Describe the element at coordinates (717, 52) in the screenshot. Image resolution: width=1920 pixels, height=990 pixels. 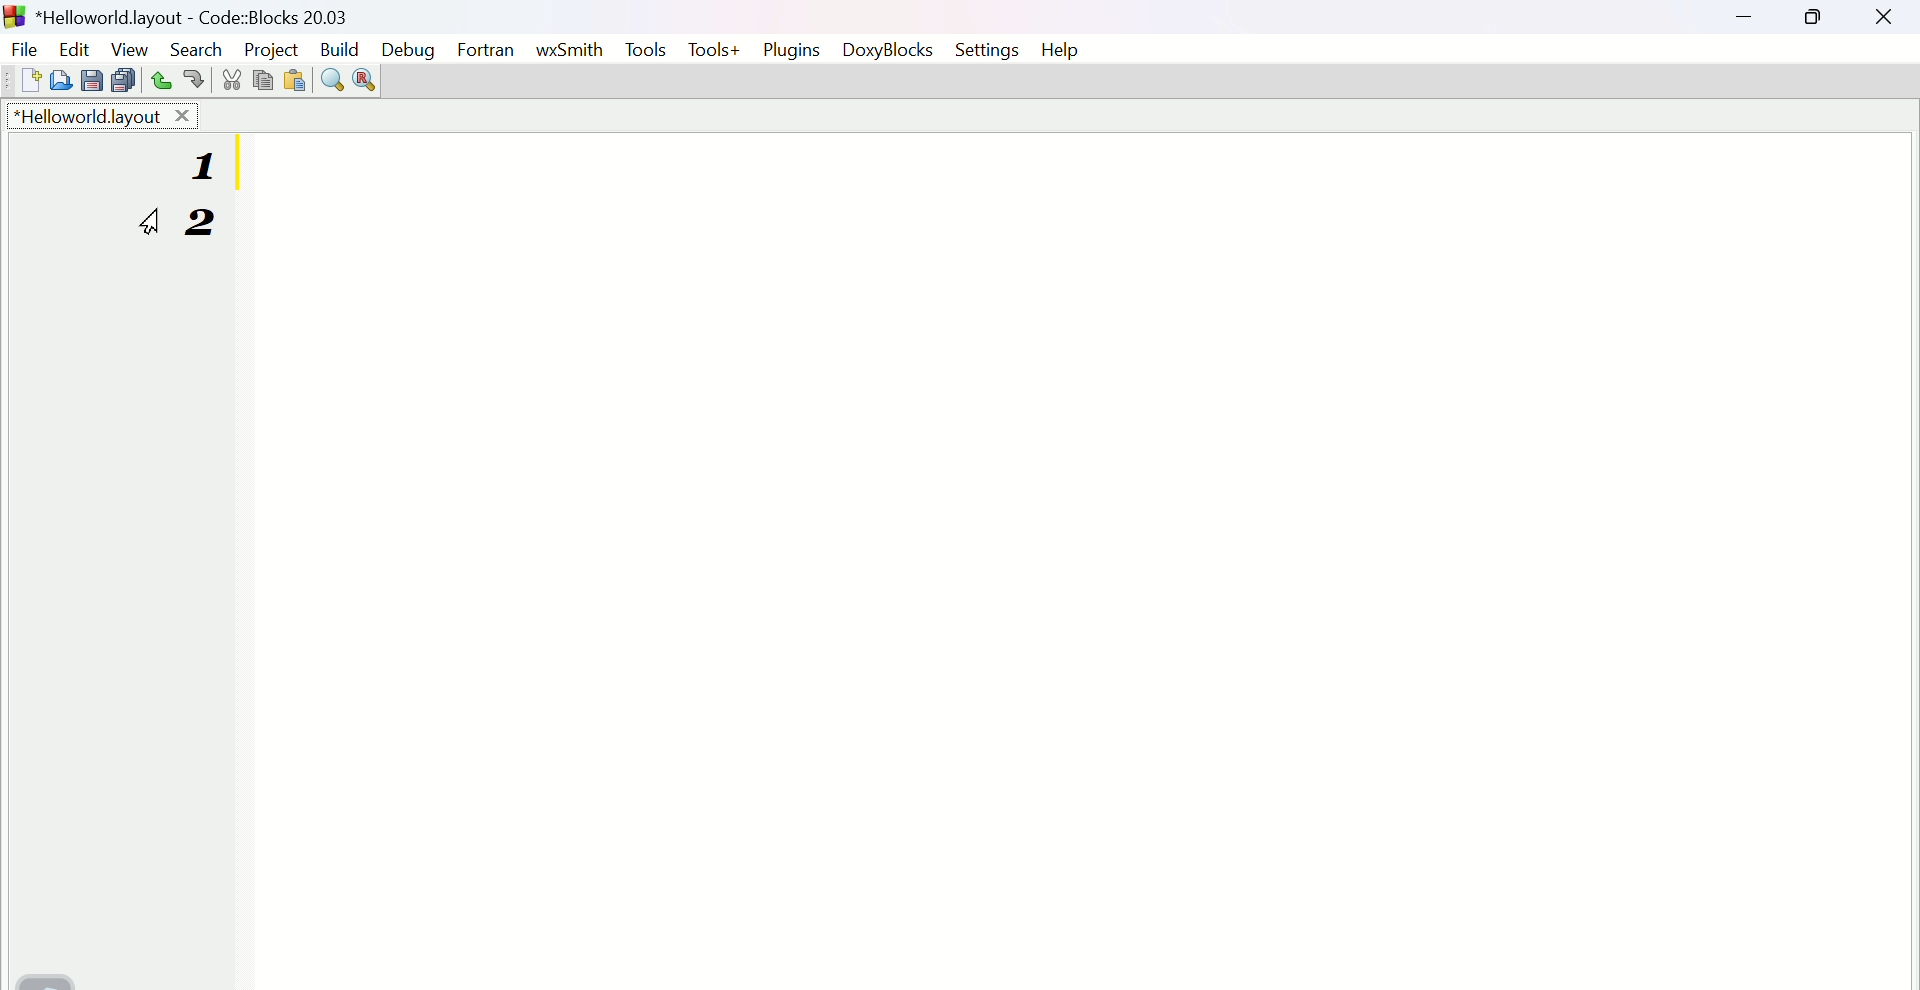
I see `Tools plus` at that location.